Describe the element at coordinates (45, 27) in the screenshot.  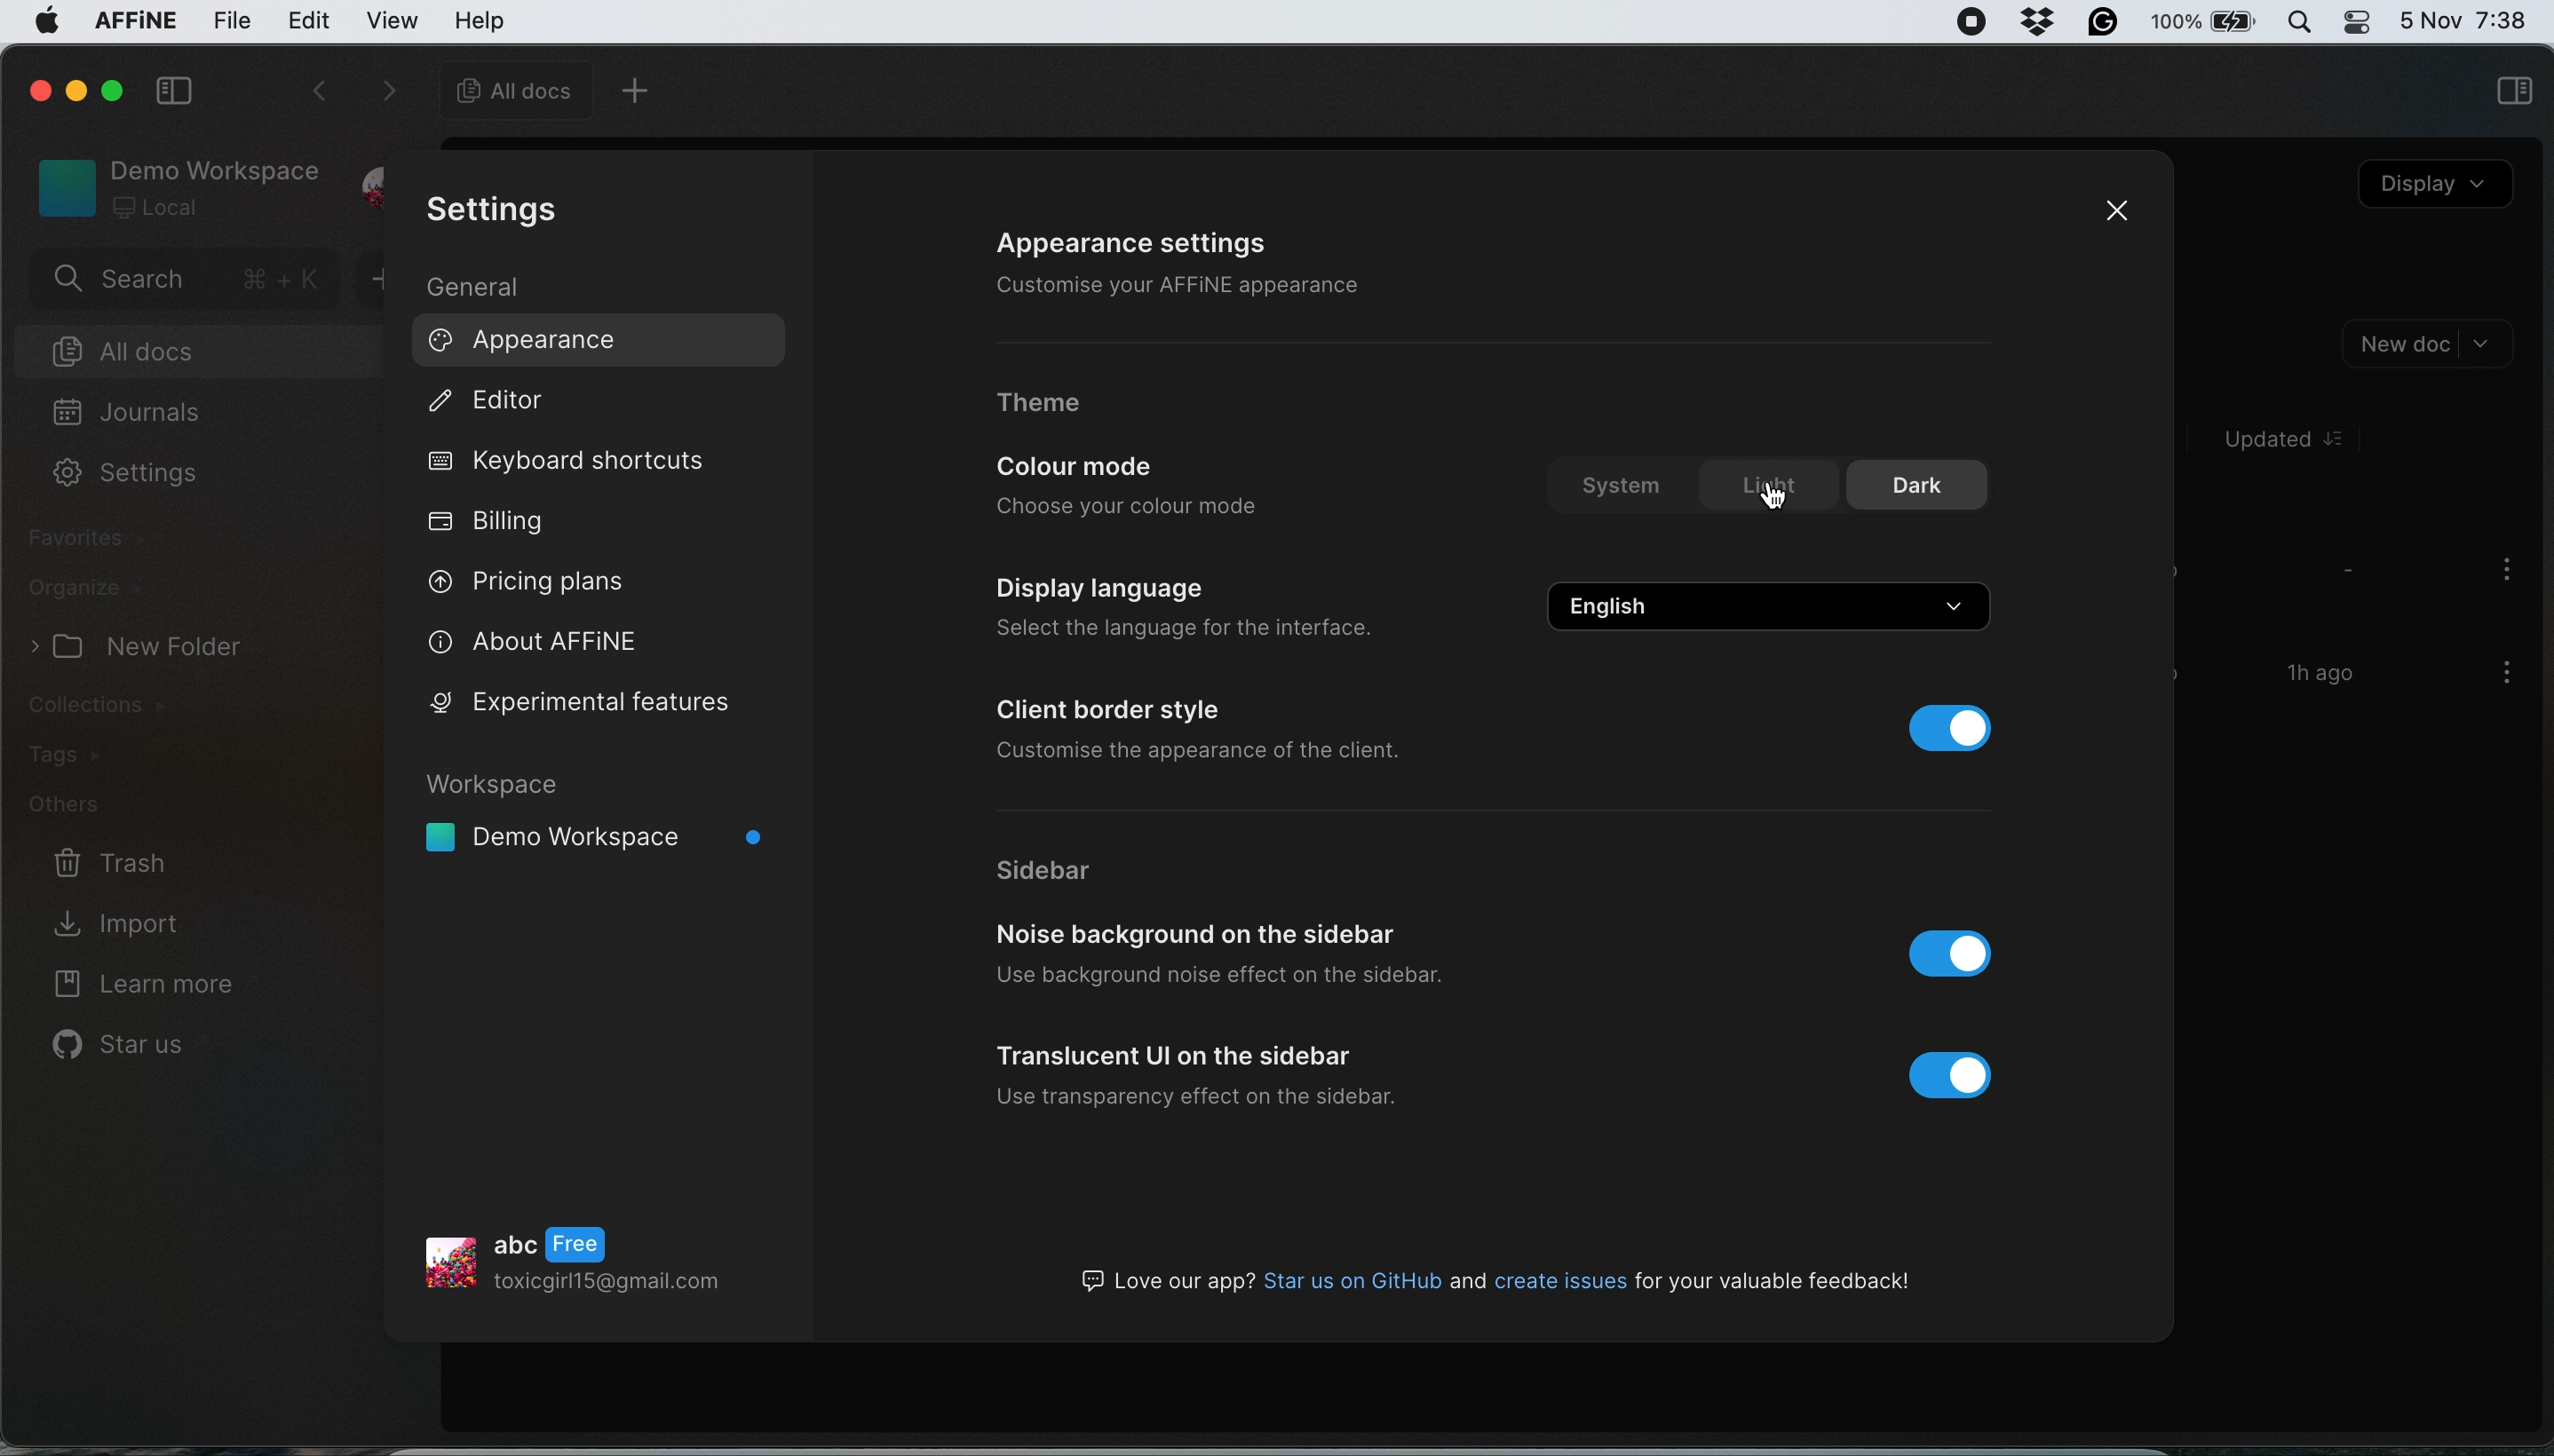
I see `system logo` at that location.